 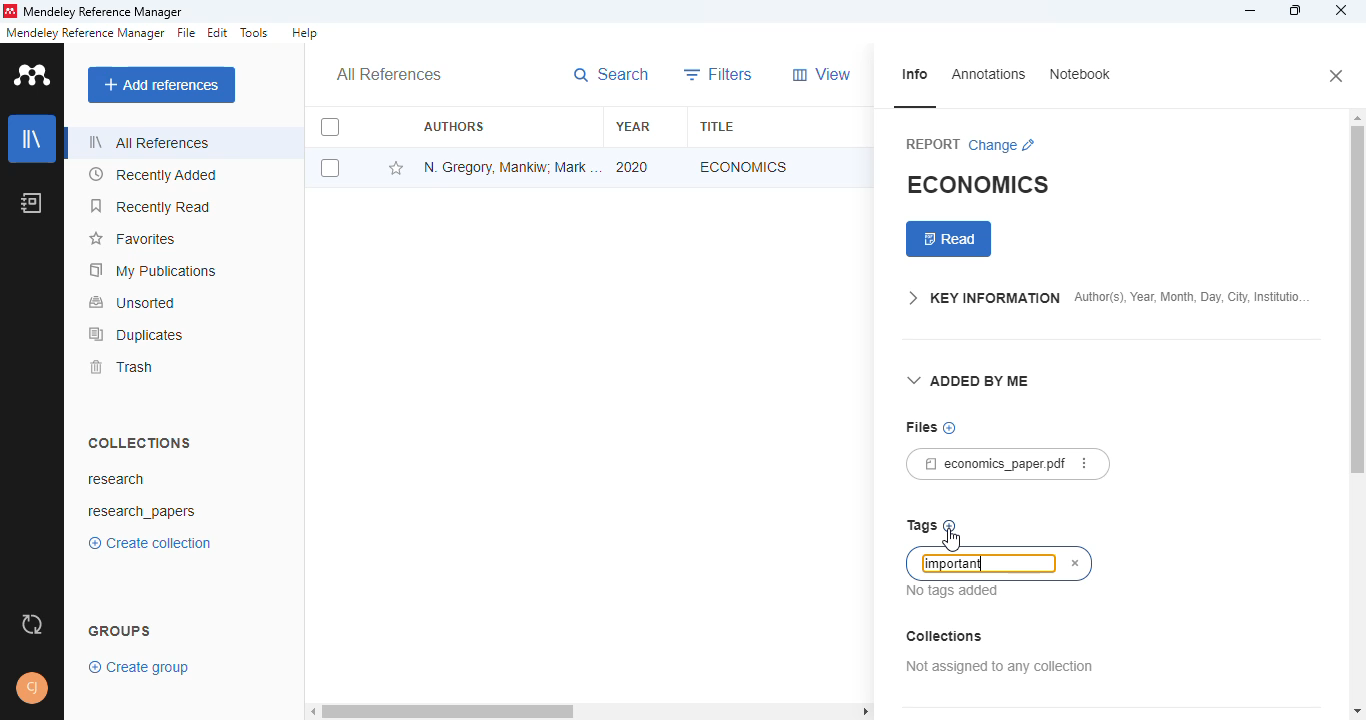 I want to click on all references, so click(x=388, y=74).